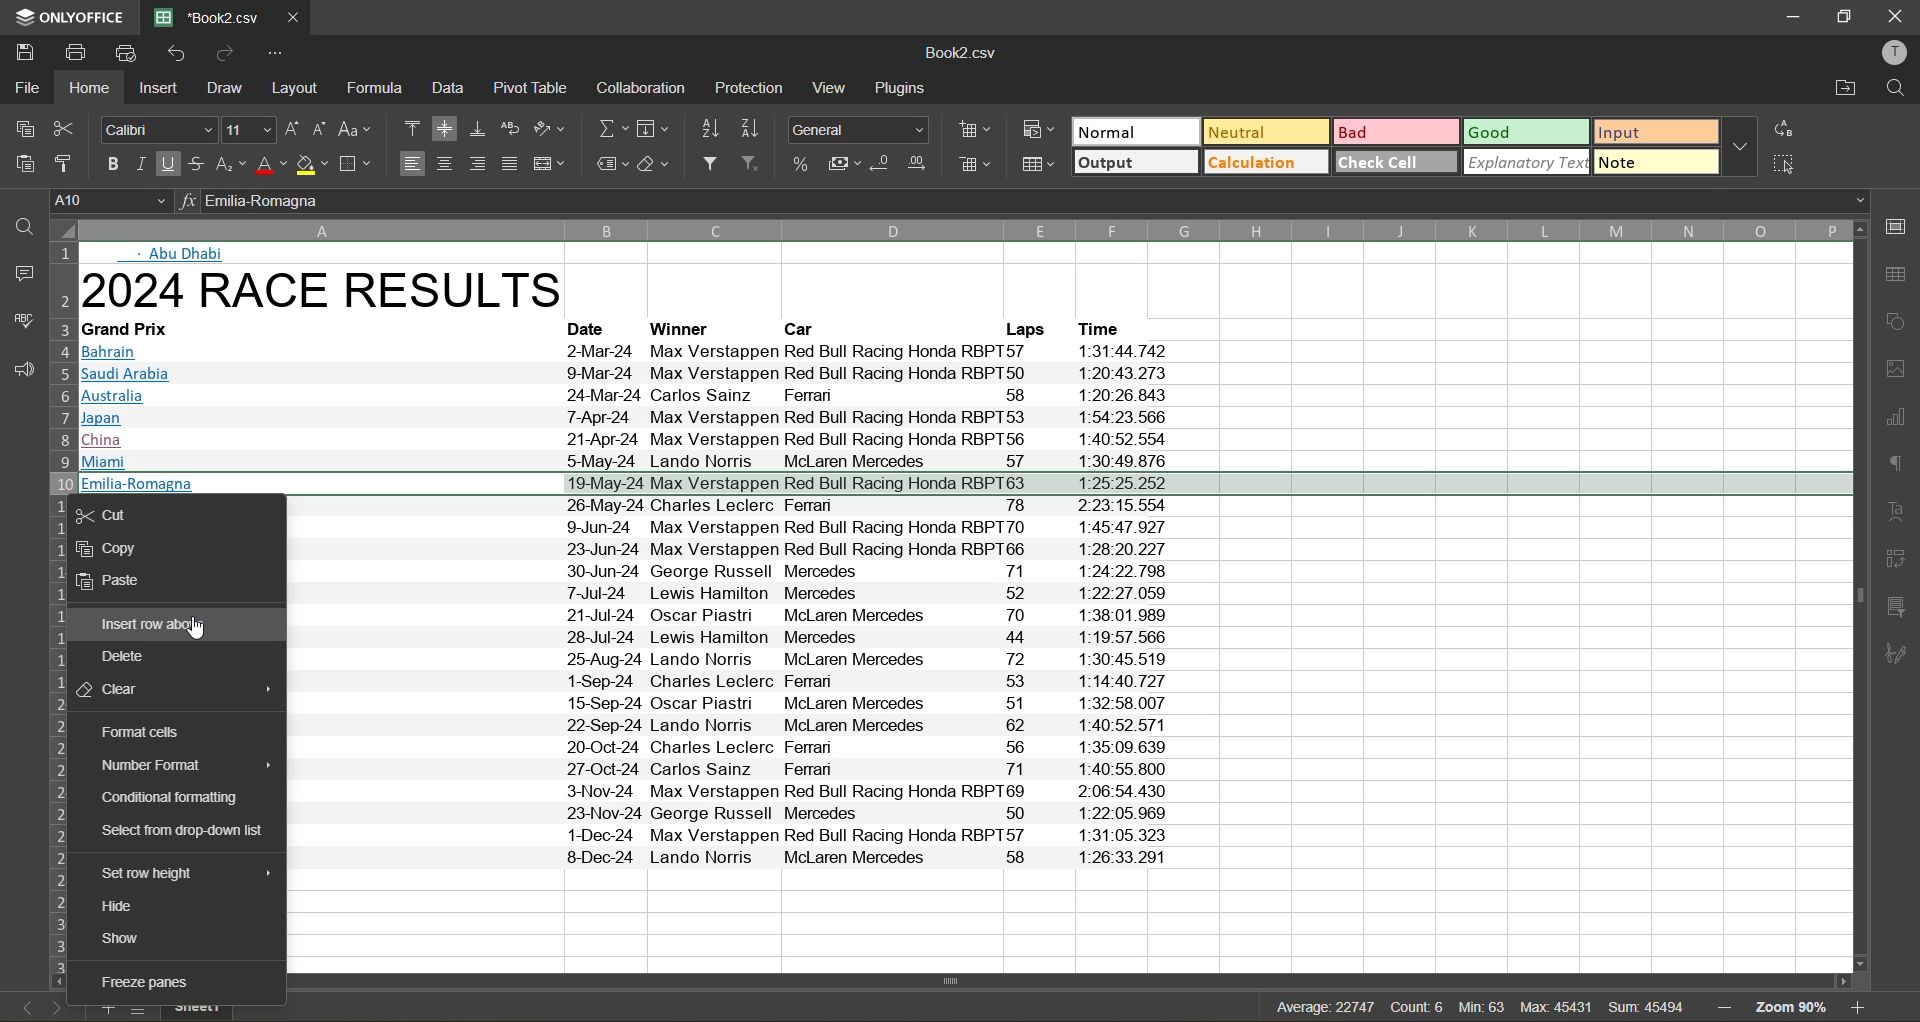 The width and height of the screenshot is (1920, 1022). Describe the element at coordinates (642, 88) in the screenshot. I see `collaboration` at that location.